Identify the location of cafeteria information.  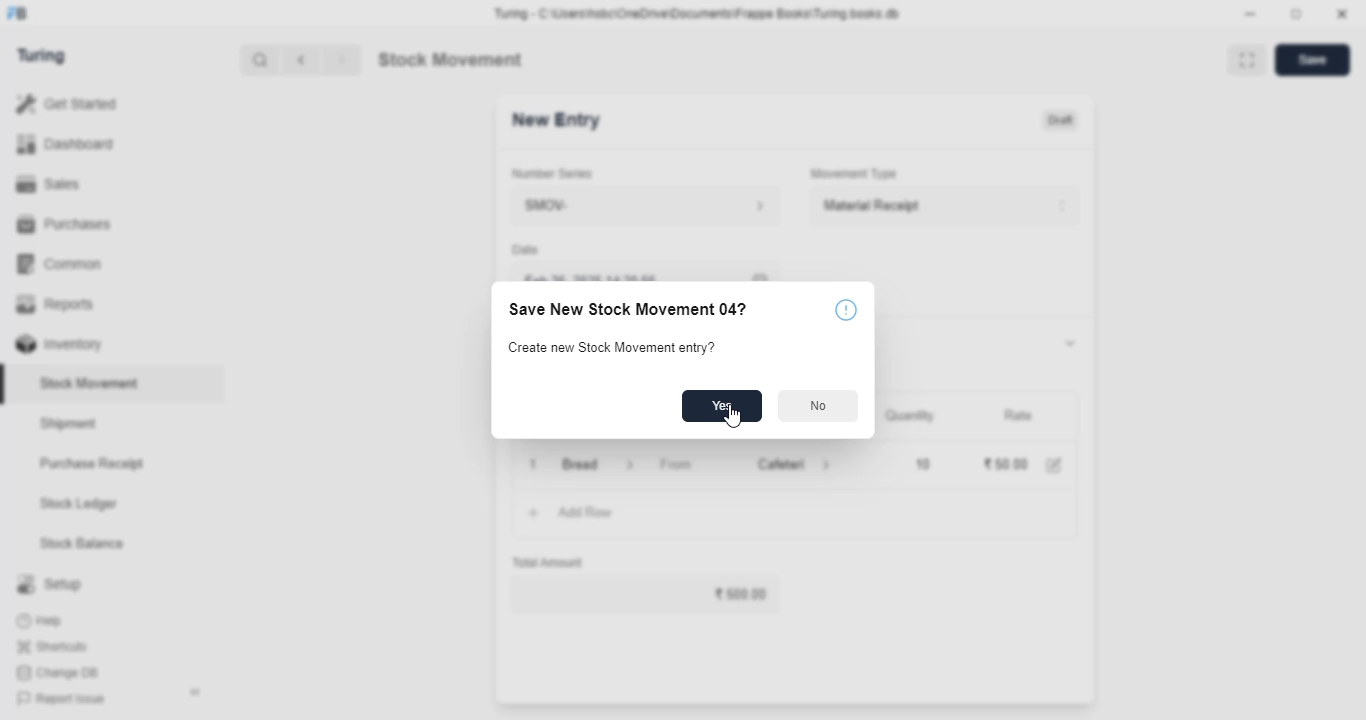
(828, 464).